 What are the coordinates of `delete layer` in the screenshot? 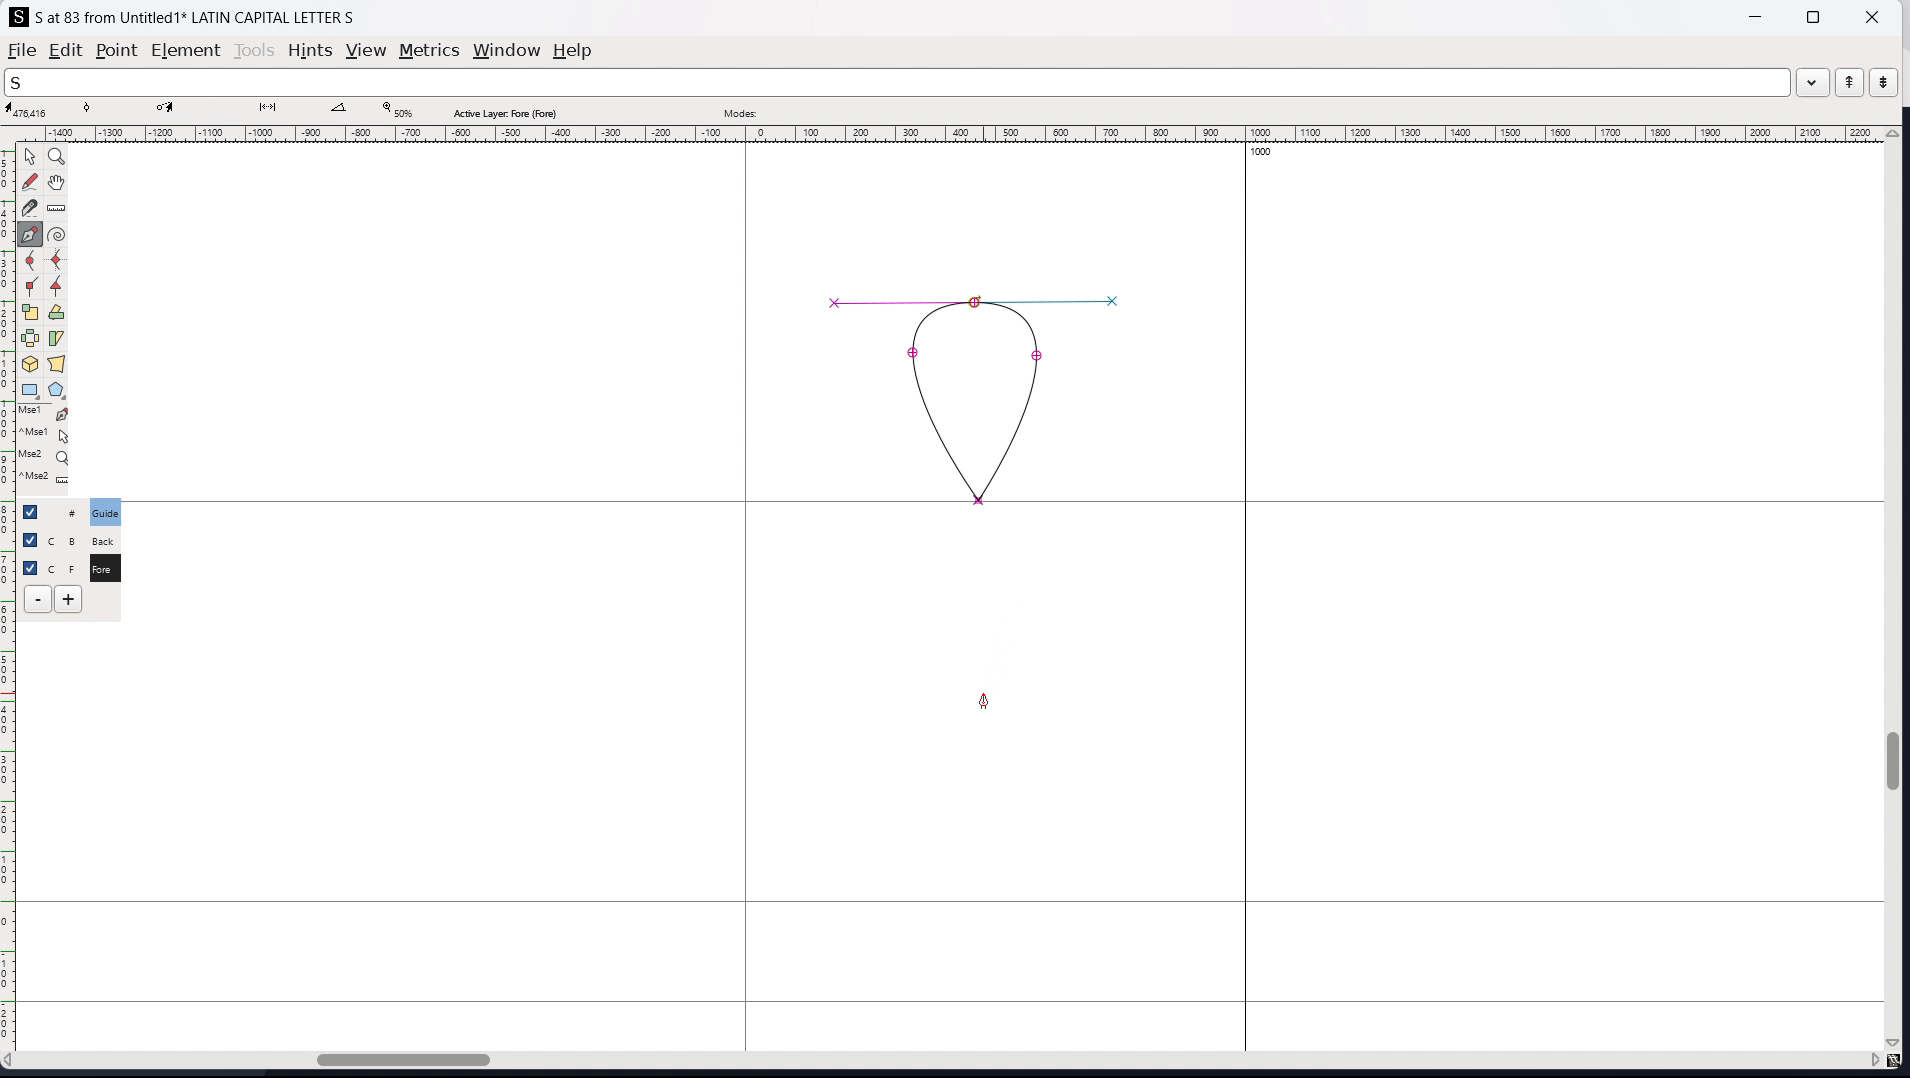 It's located at (38, 600).